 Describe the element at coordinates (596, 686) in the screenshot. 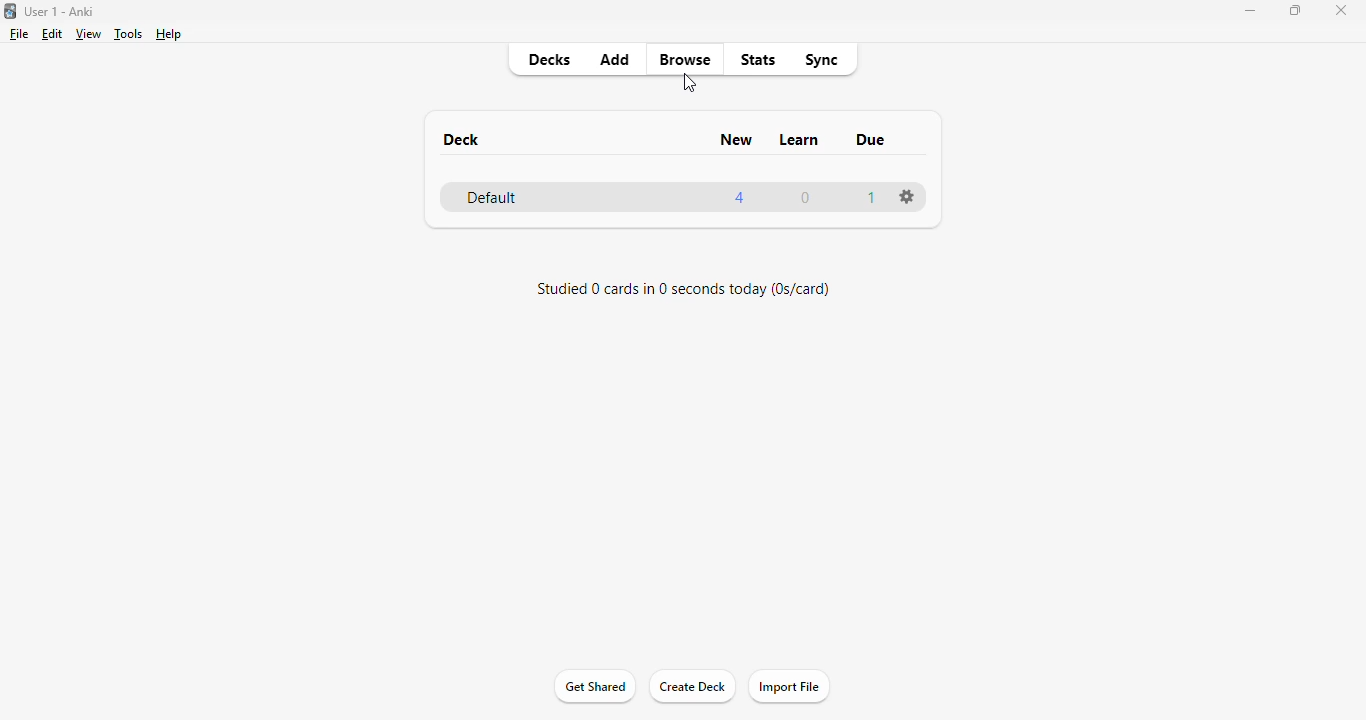

I see `get shared` at that location.